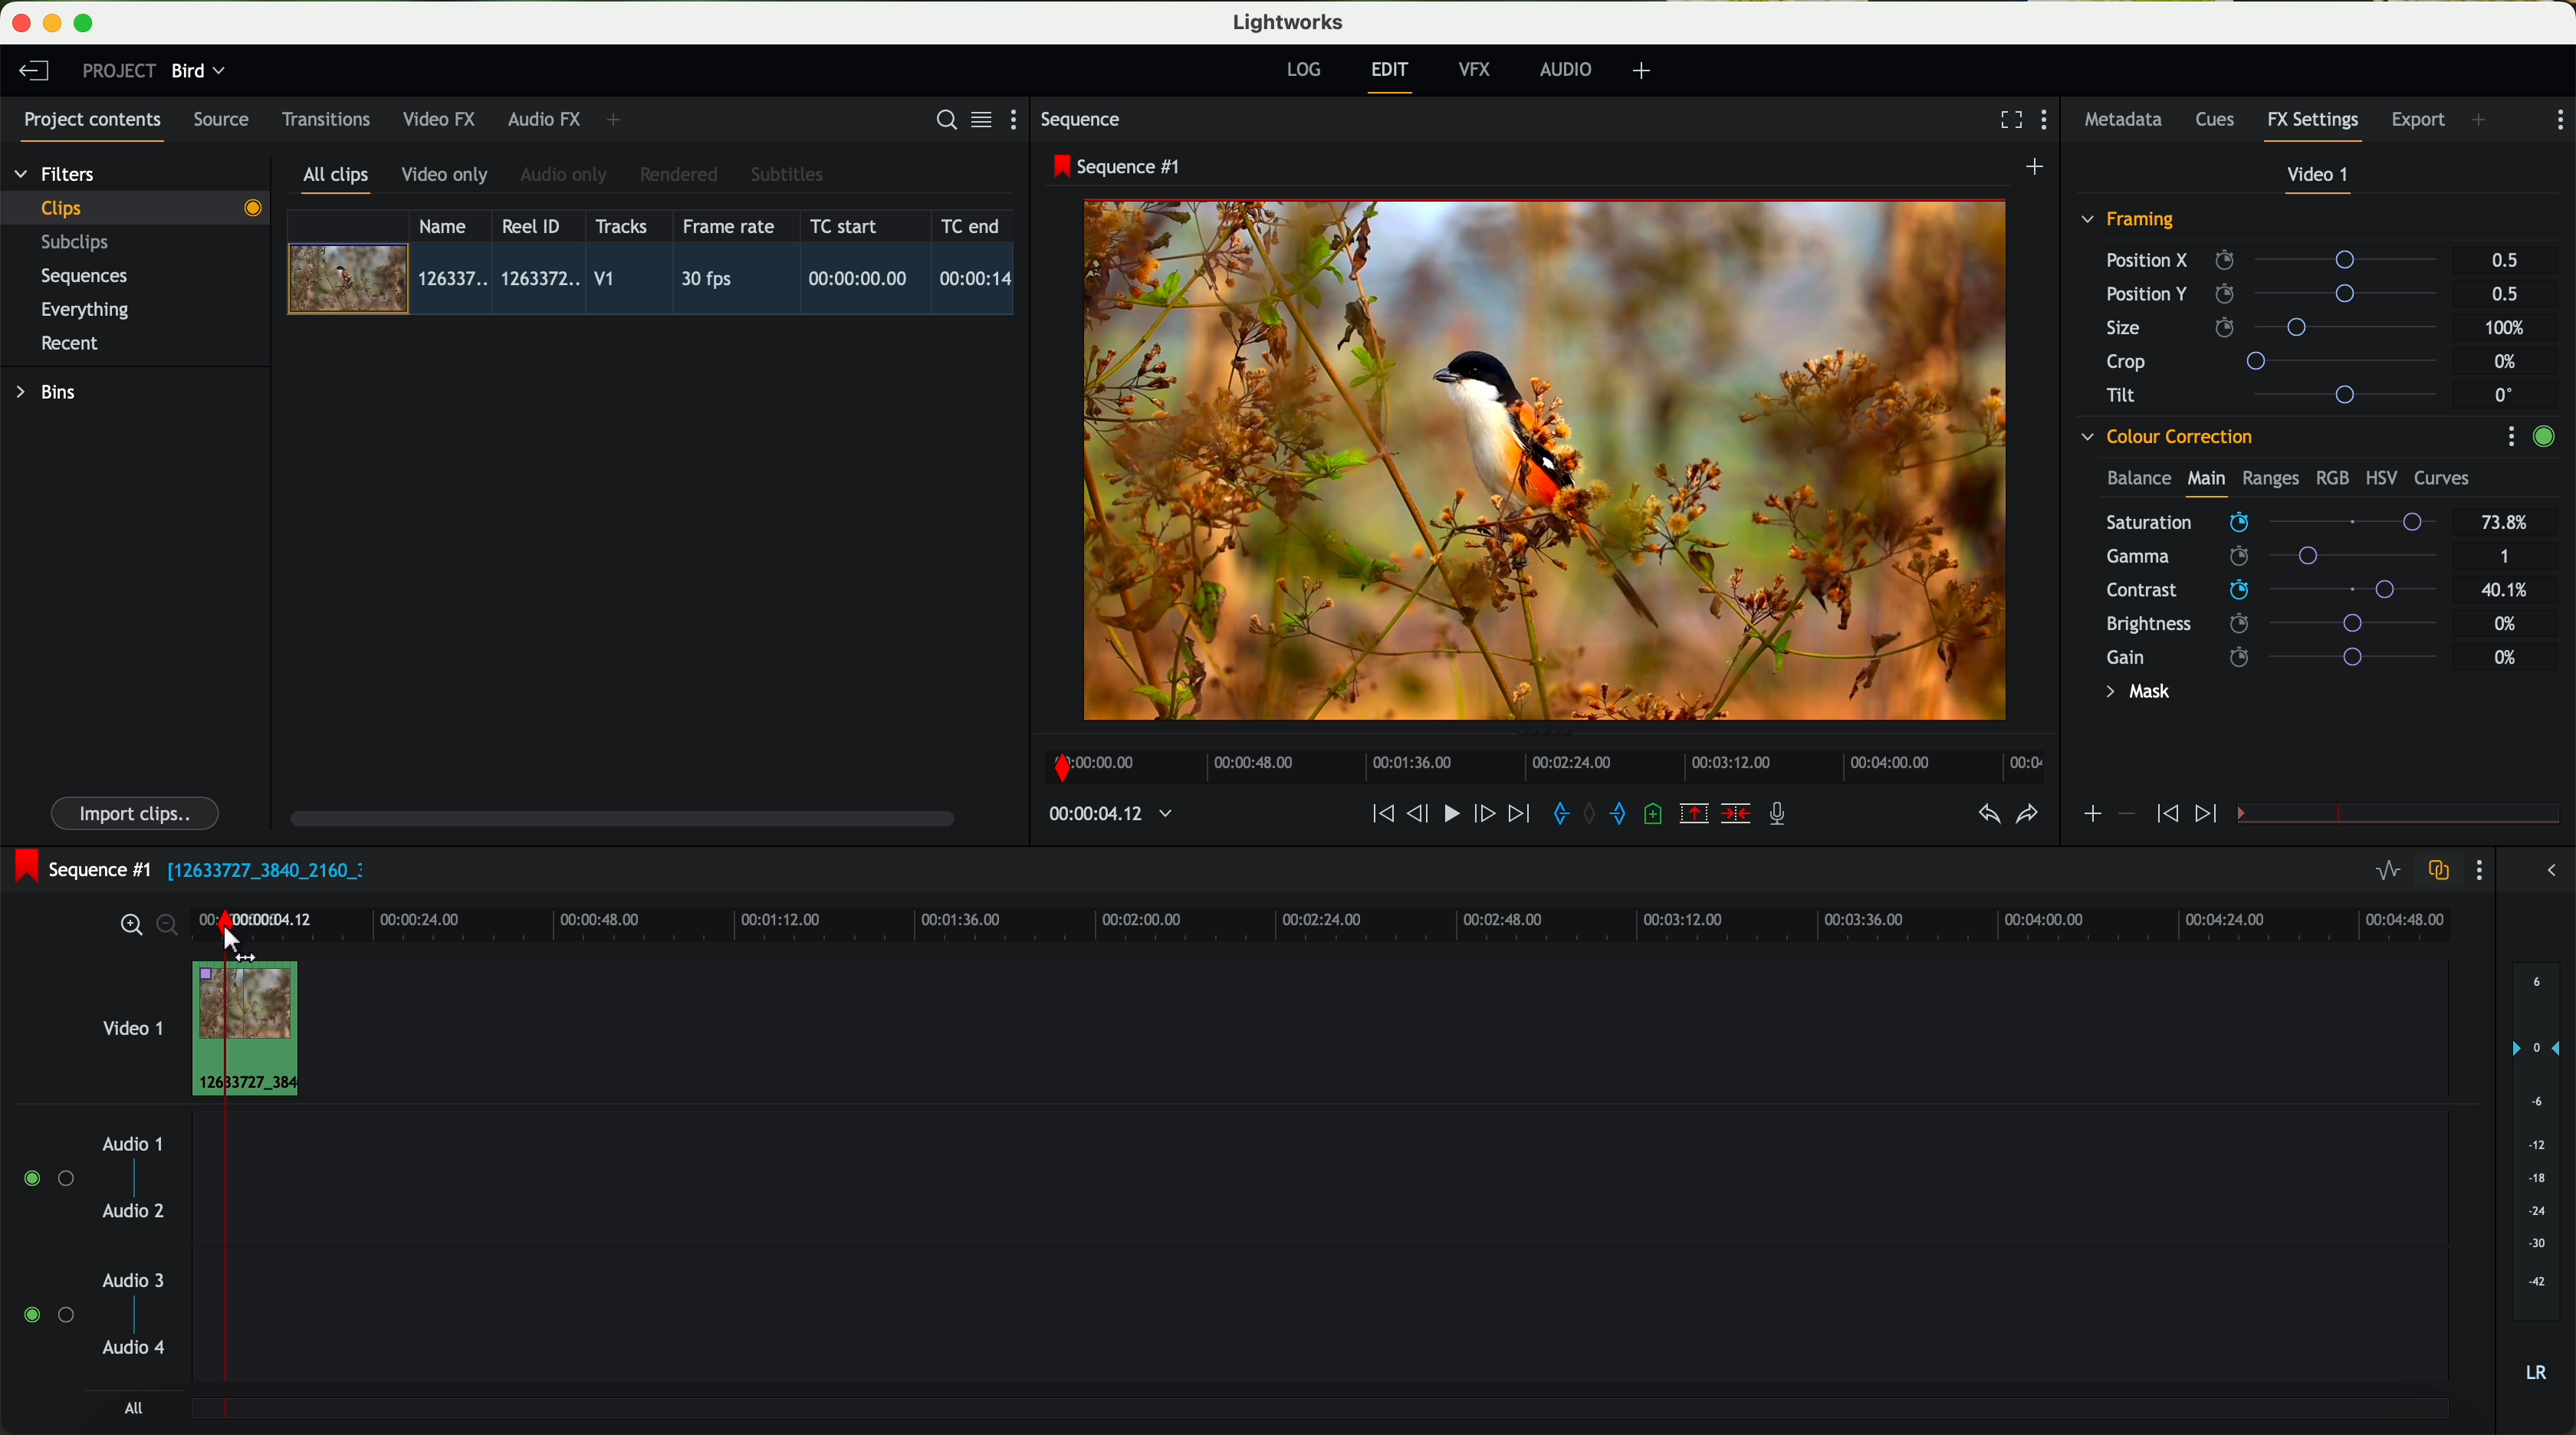 The image size is (2576, 1435). Describe the element at coordinates (2503, 293) in the screenshot. I see `0.5` at that location.